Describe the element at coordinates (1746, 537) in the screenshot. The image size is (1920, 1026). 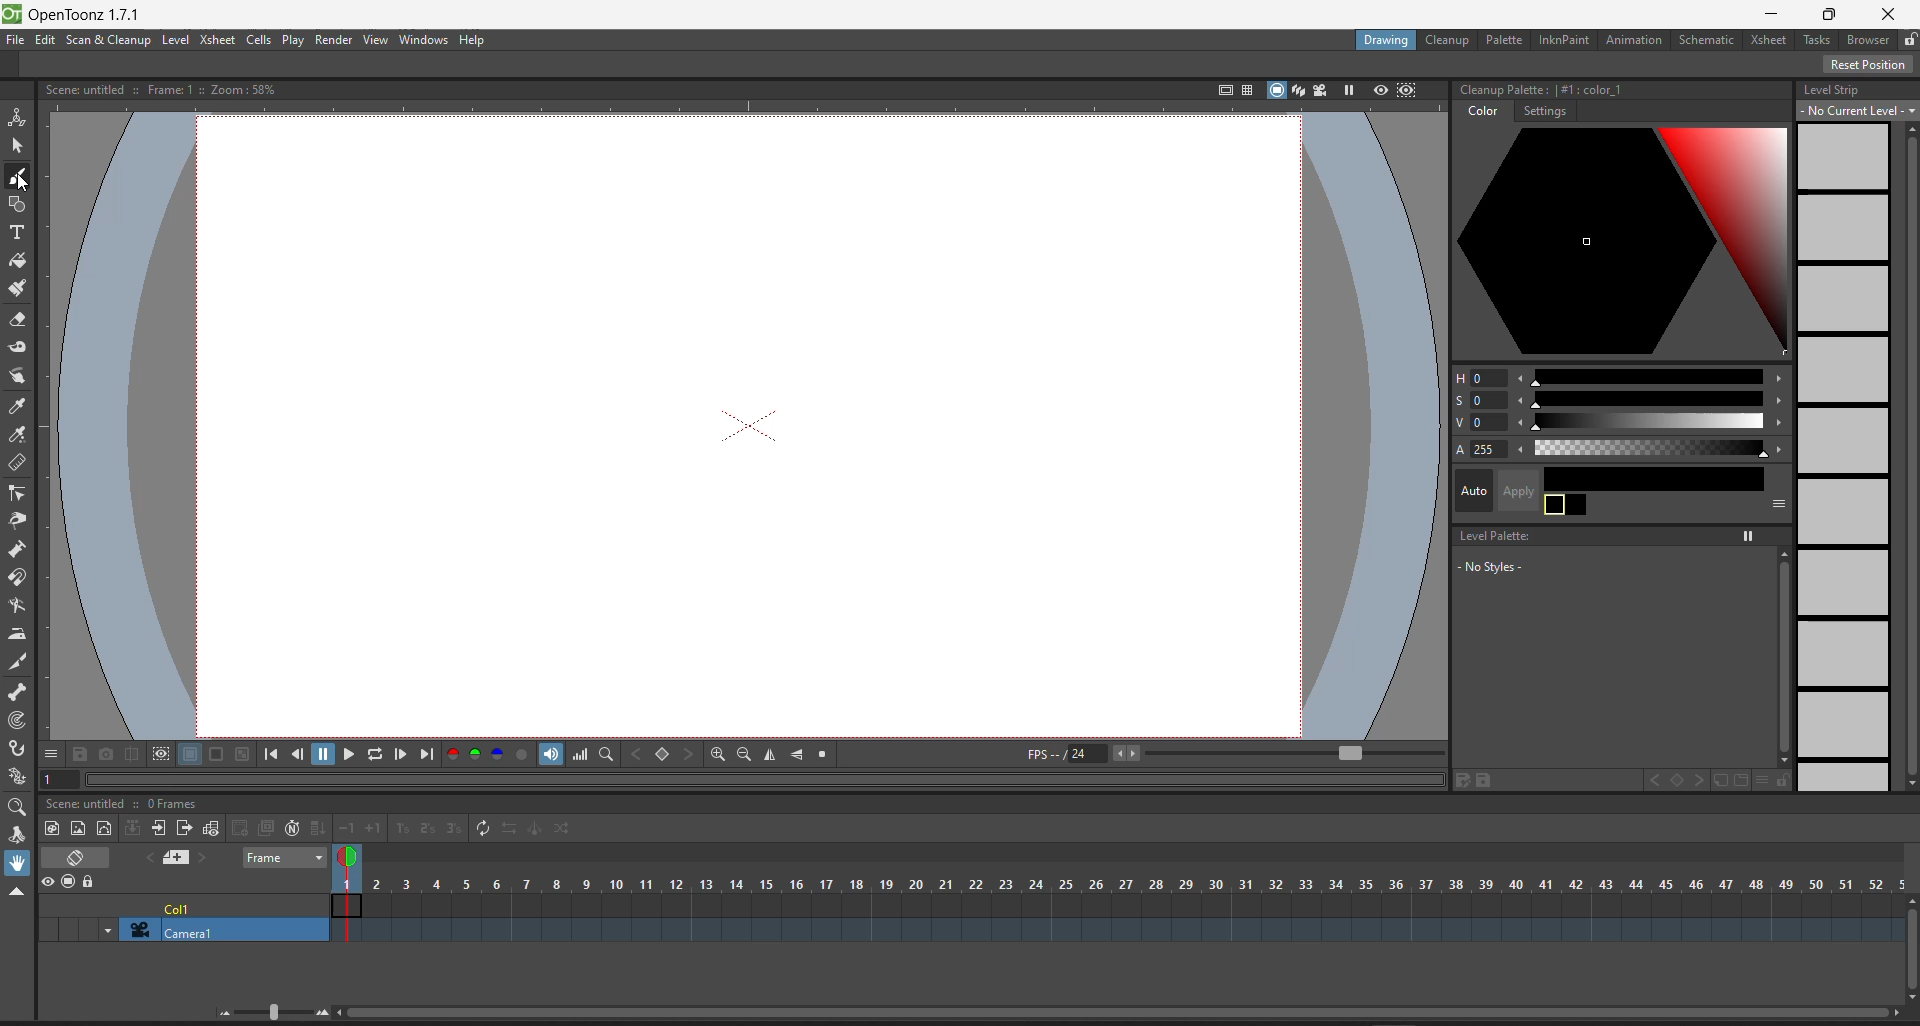
I see `freeze` at that location.